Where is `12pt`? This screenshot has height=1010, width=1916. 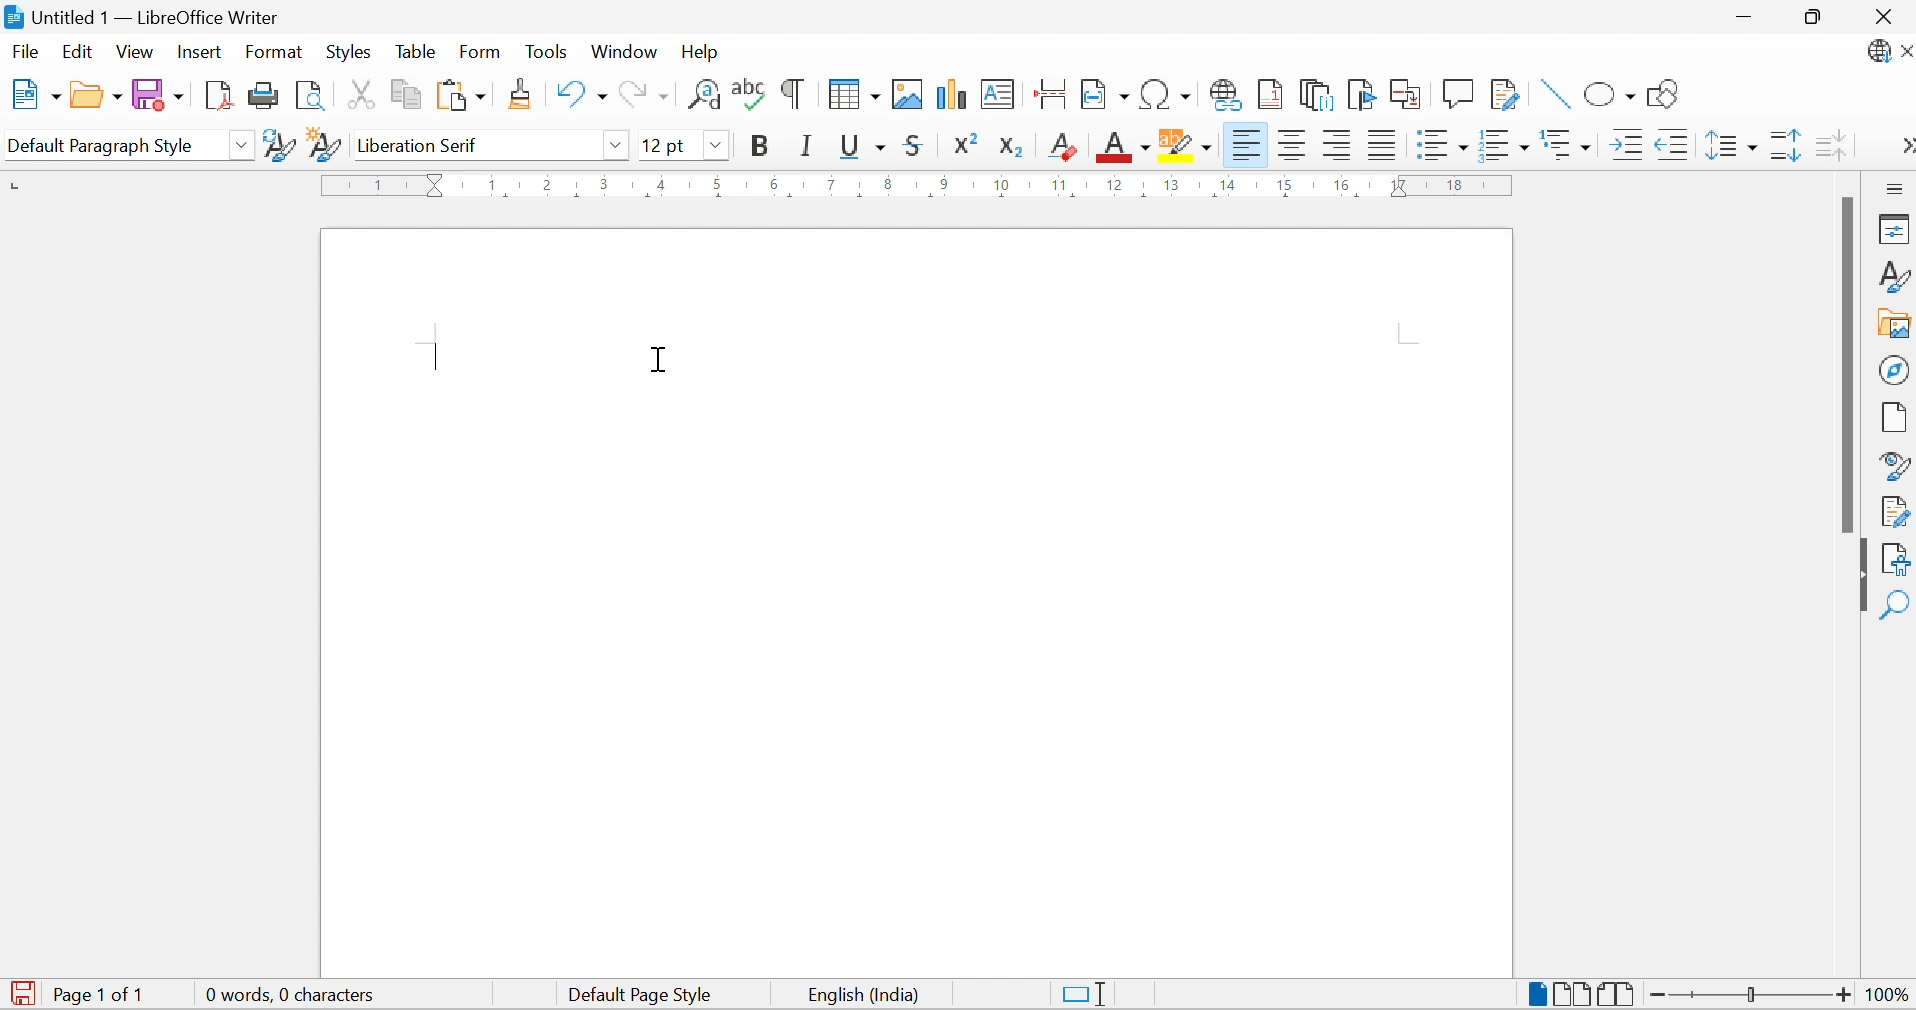 12pt is located at coordinates (665, 145).